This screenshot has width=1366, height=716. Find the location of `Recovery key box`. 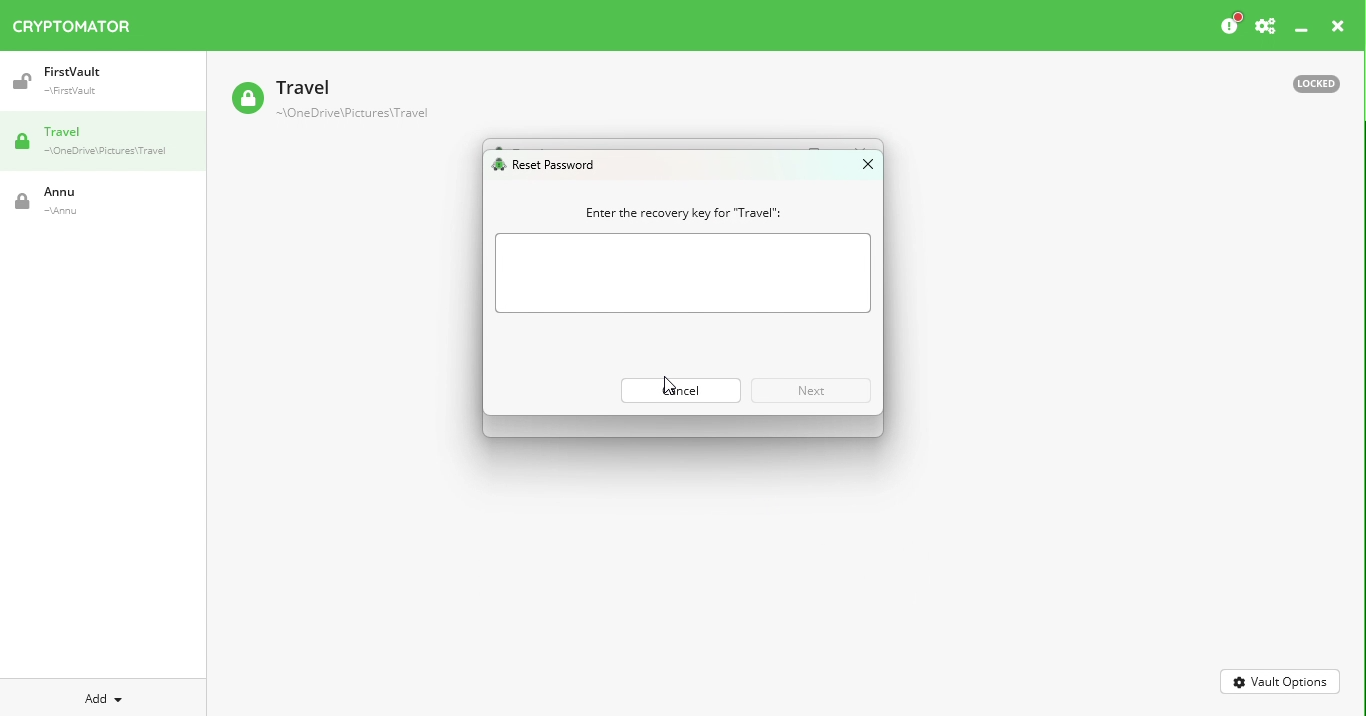

Recovery key box is located at coordinates (686, 274).